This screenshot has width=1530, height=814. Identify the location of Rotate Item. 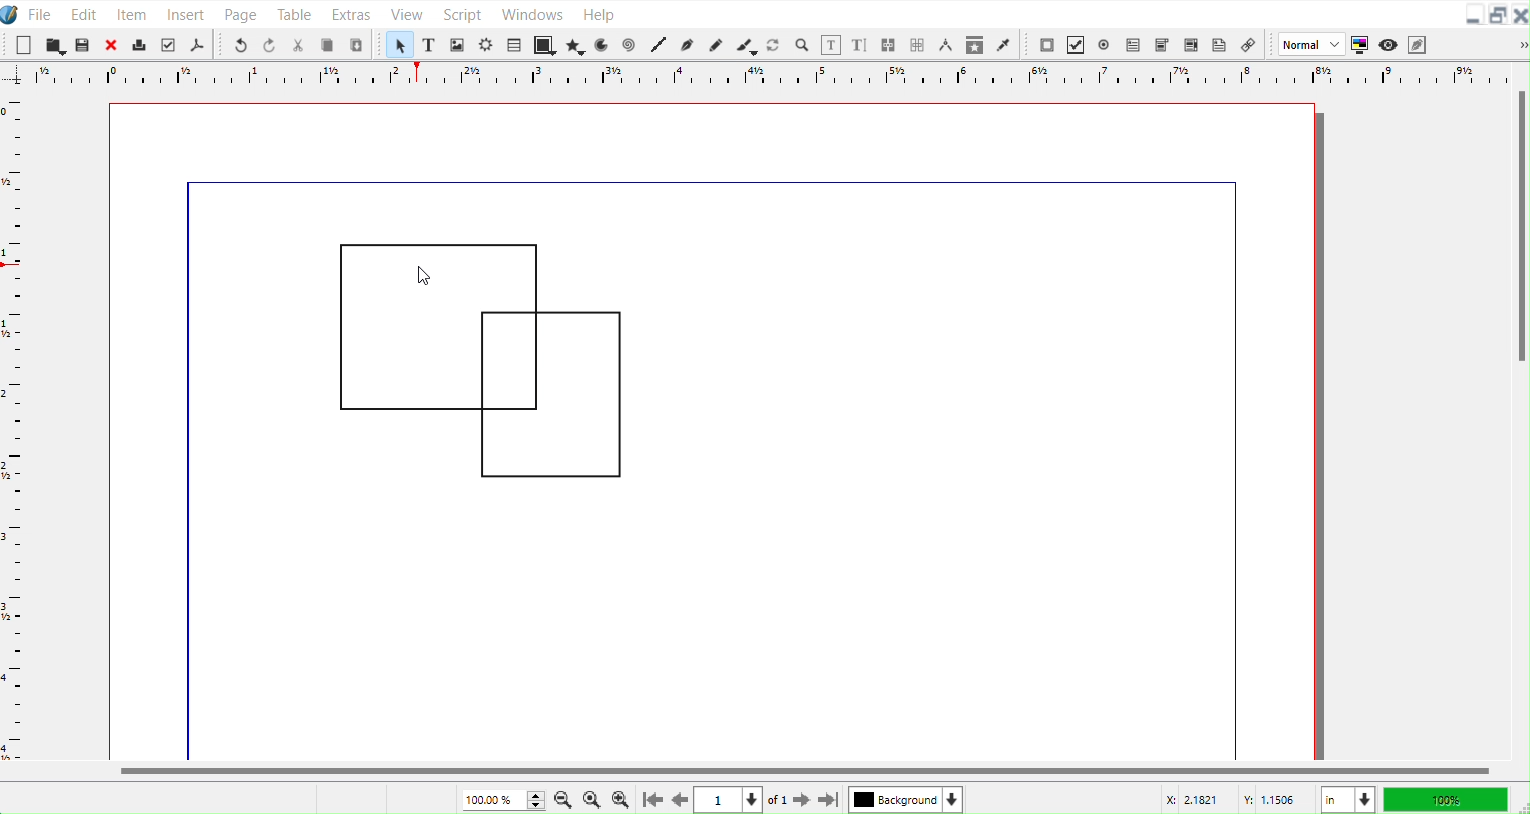
(774, 45).